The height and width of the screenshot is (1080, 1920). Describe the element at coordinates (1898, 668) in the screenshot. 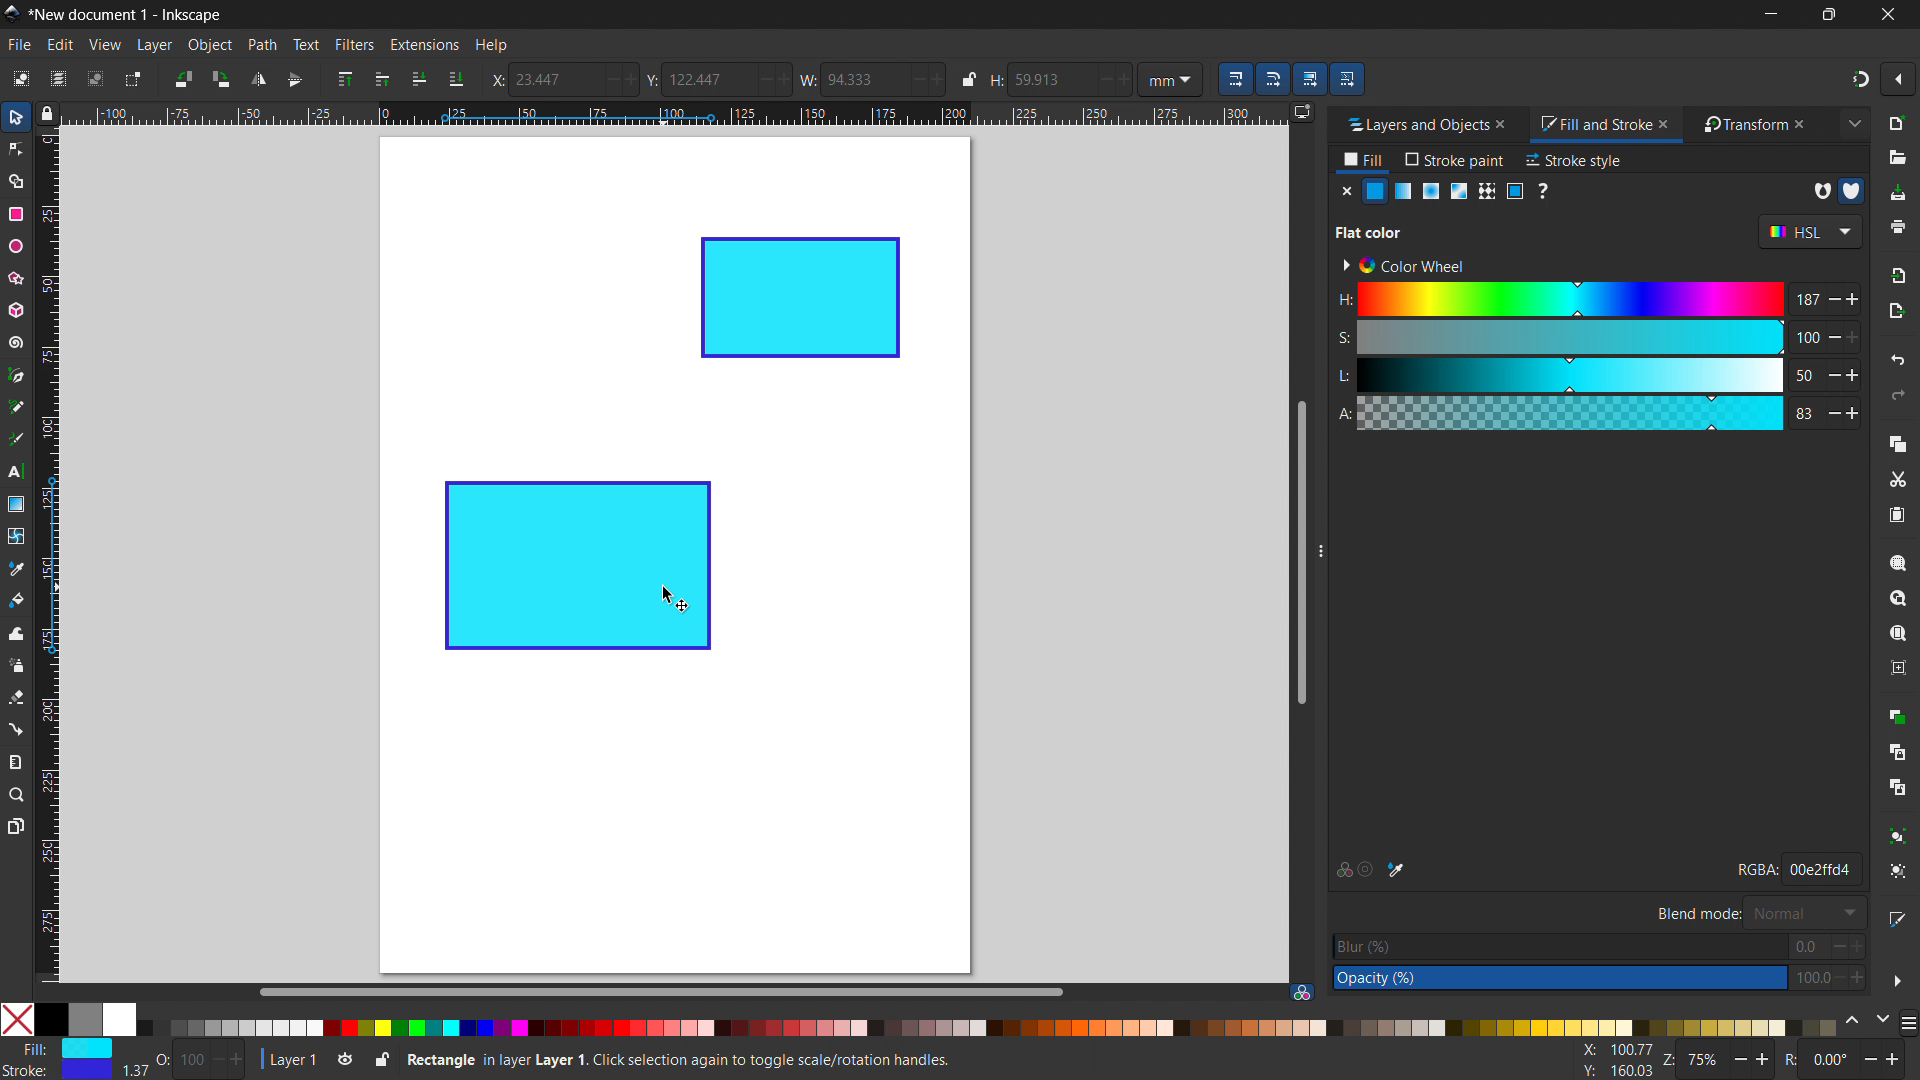

I see `zoom center page` at that location.